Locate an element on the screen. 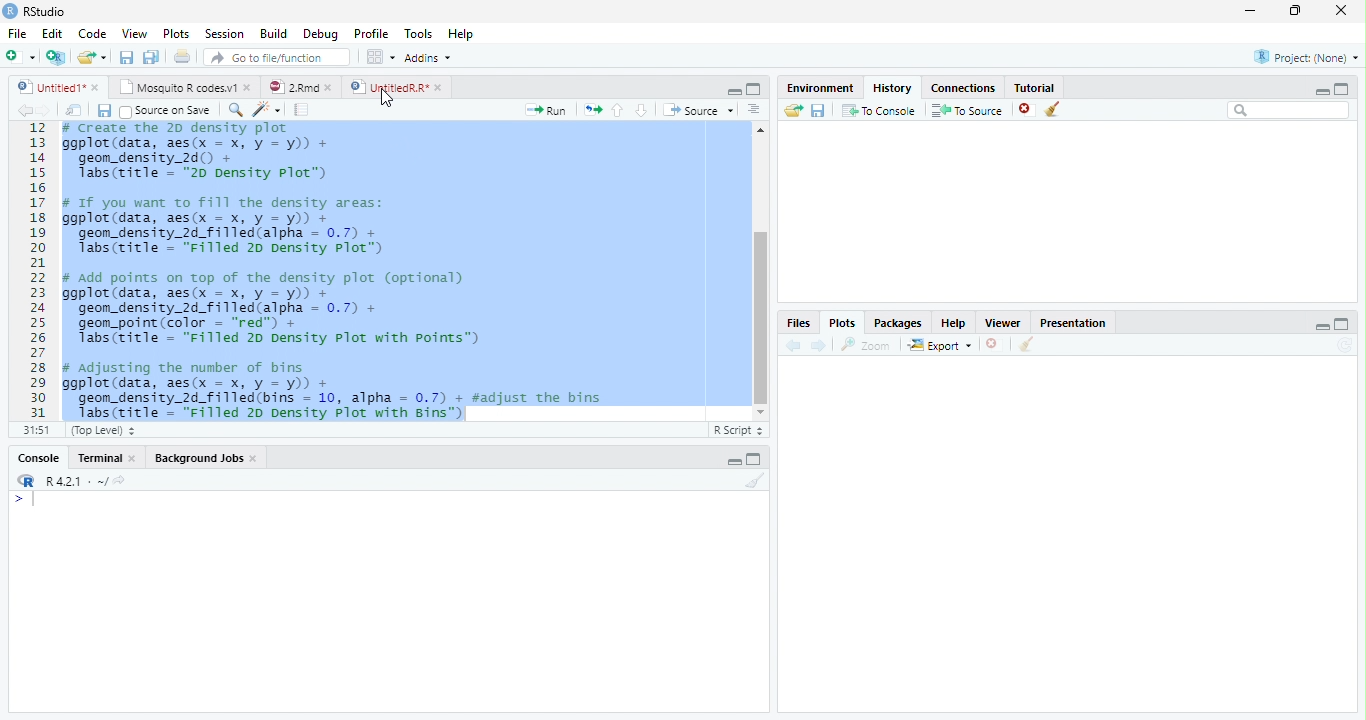 The image size is (1366, 720). Document outline is located at coordinates (754, 111).